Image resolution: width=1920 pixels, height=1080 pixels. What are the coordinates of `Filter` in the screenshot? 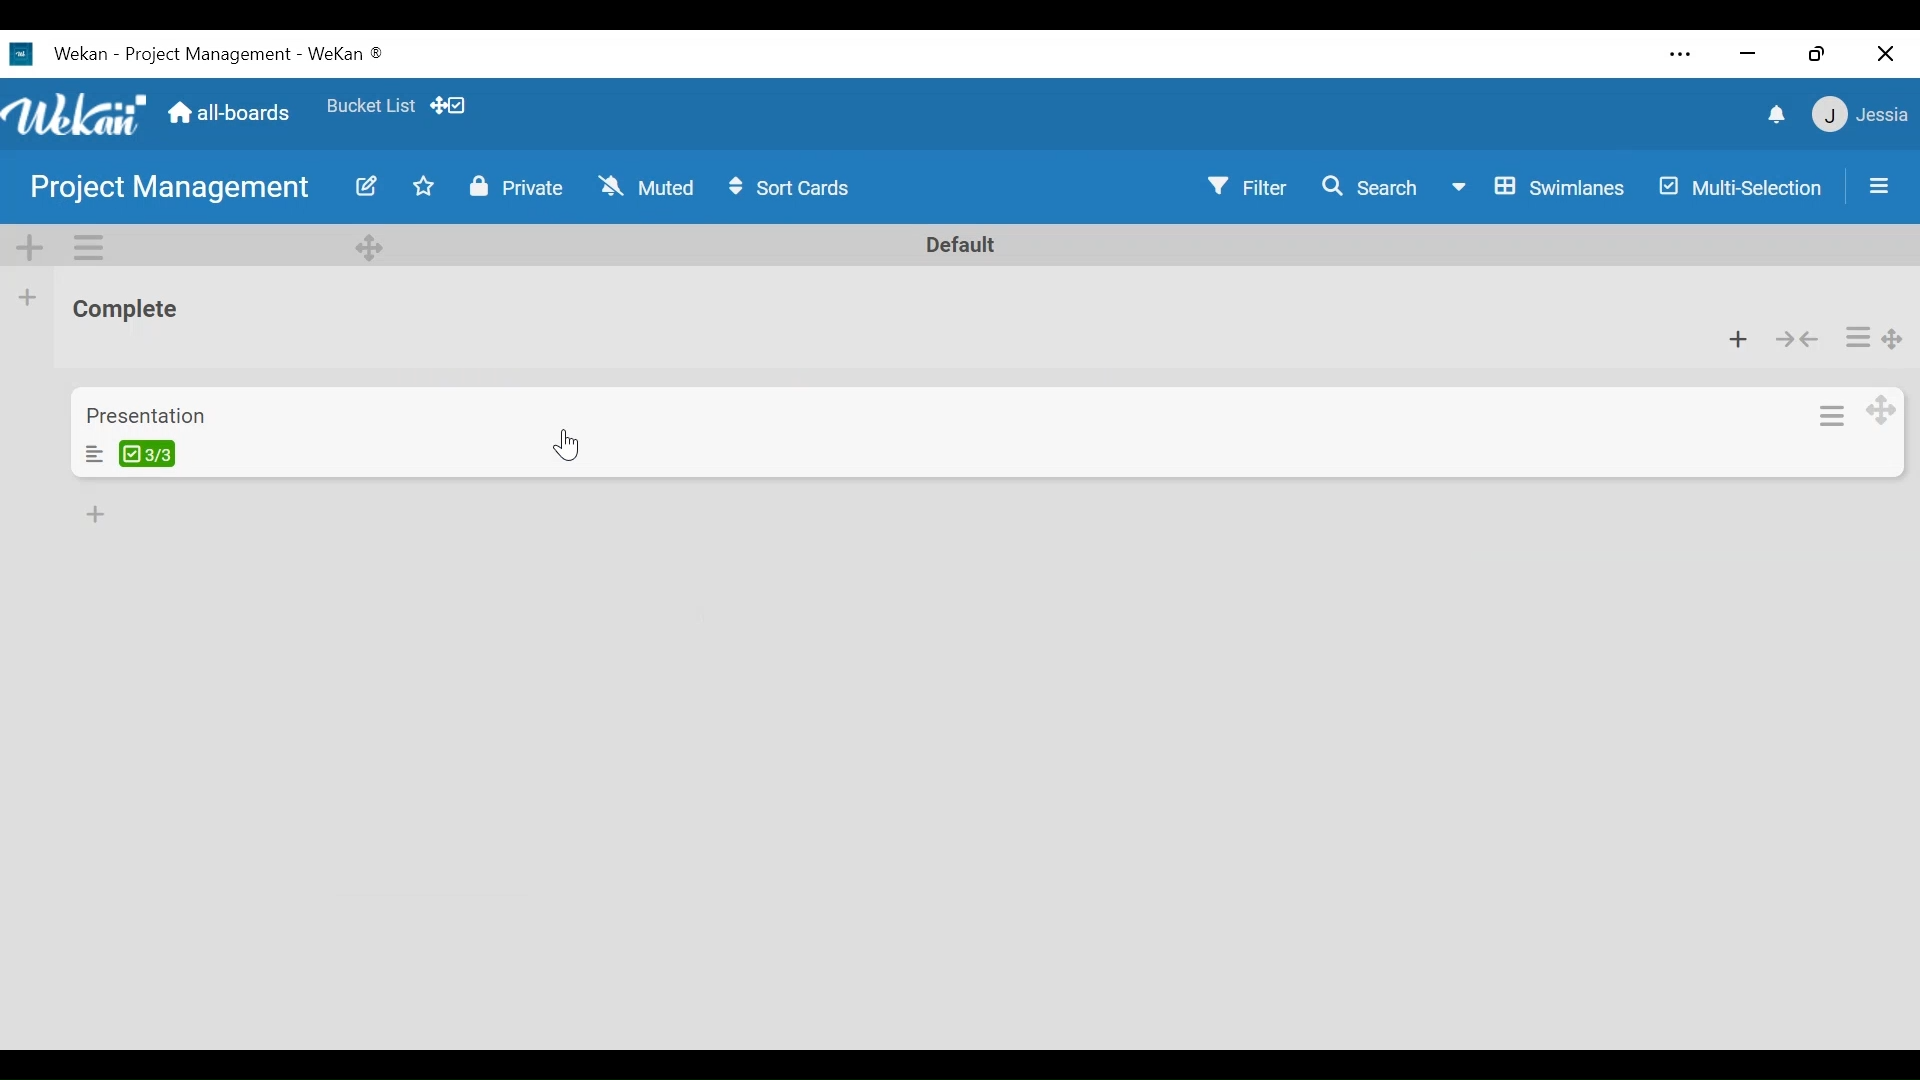 It's located at (1246, 188).